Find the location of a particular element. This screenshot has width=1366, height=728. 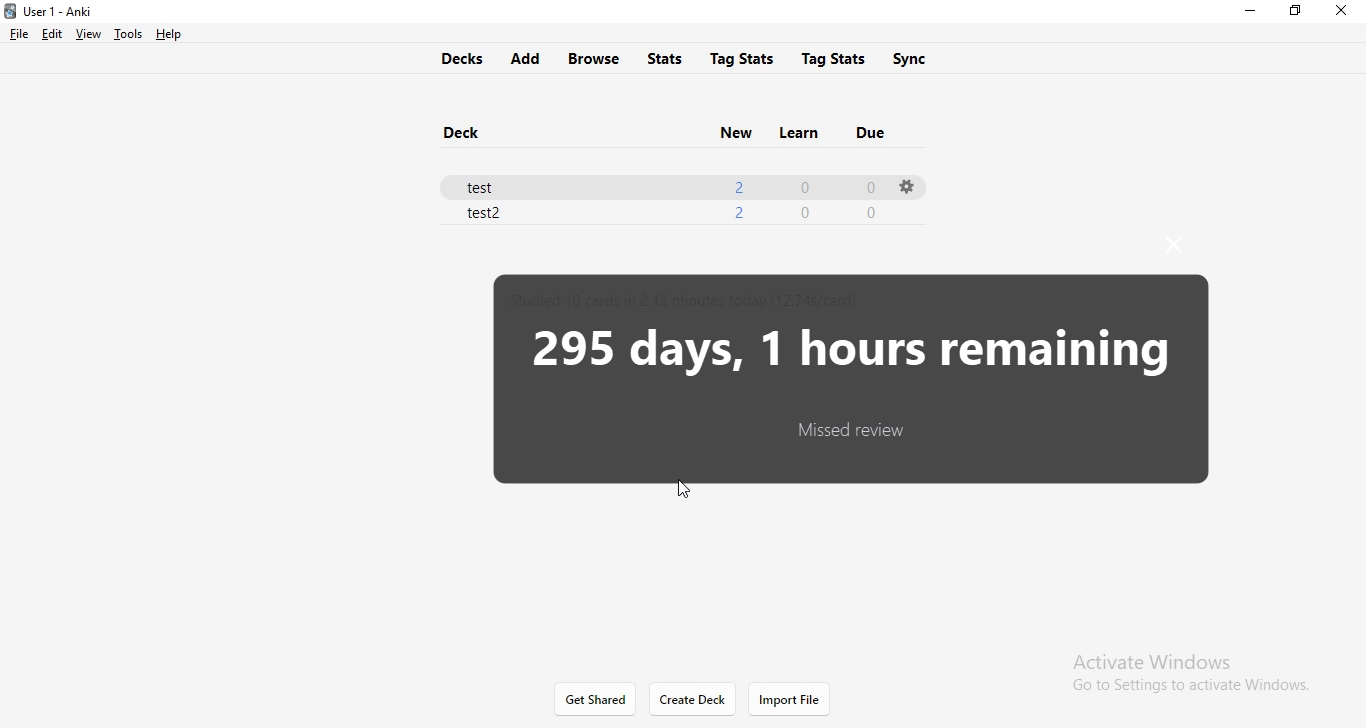

file is located at coordinates (19, 34).